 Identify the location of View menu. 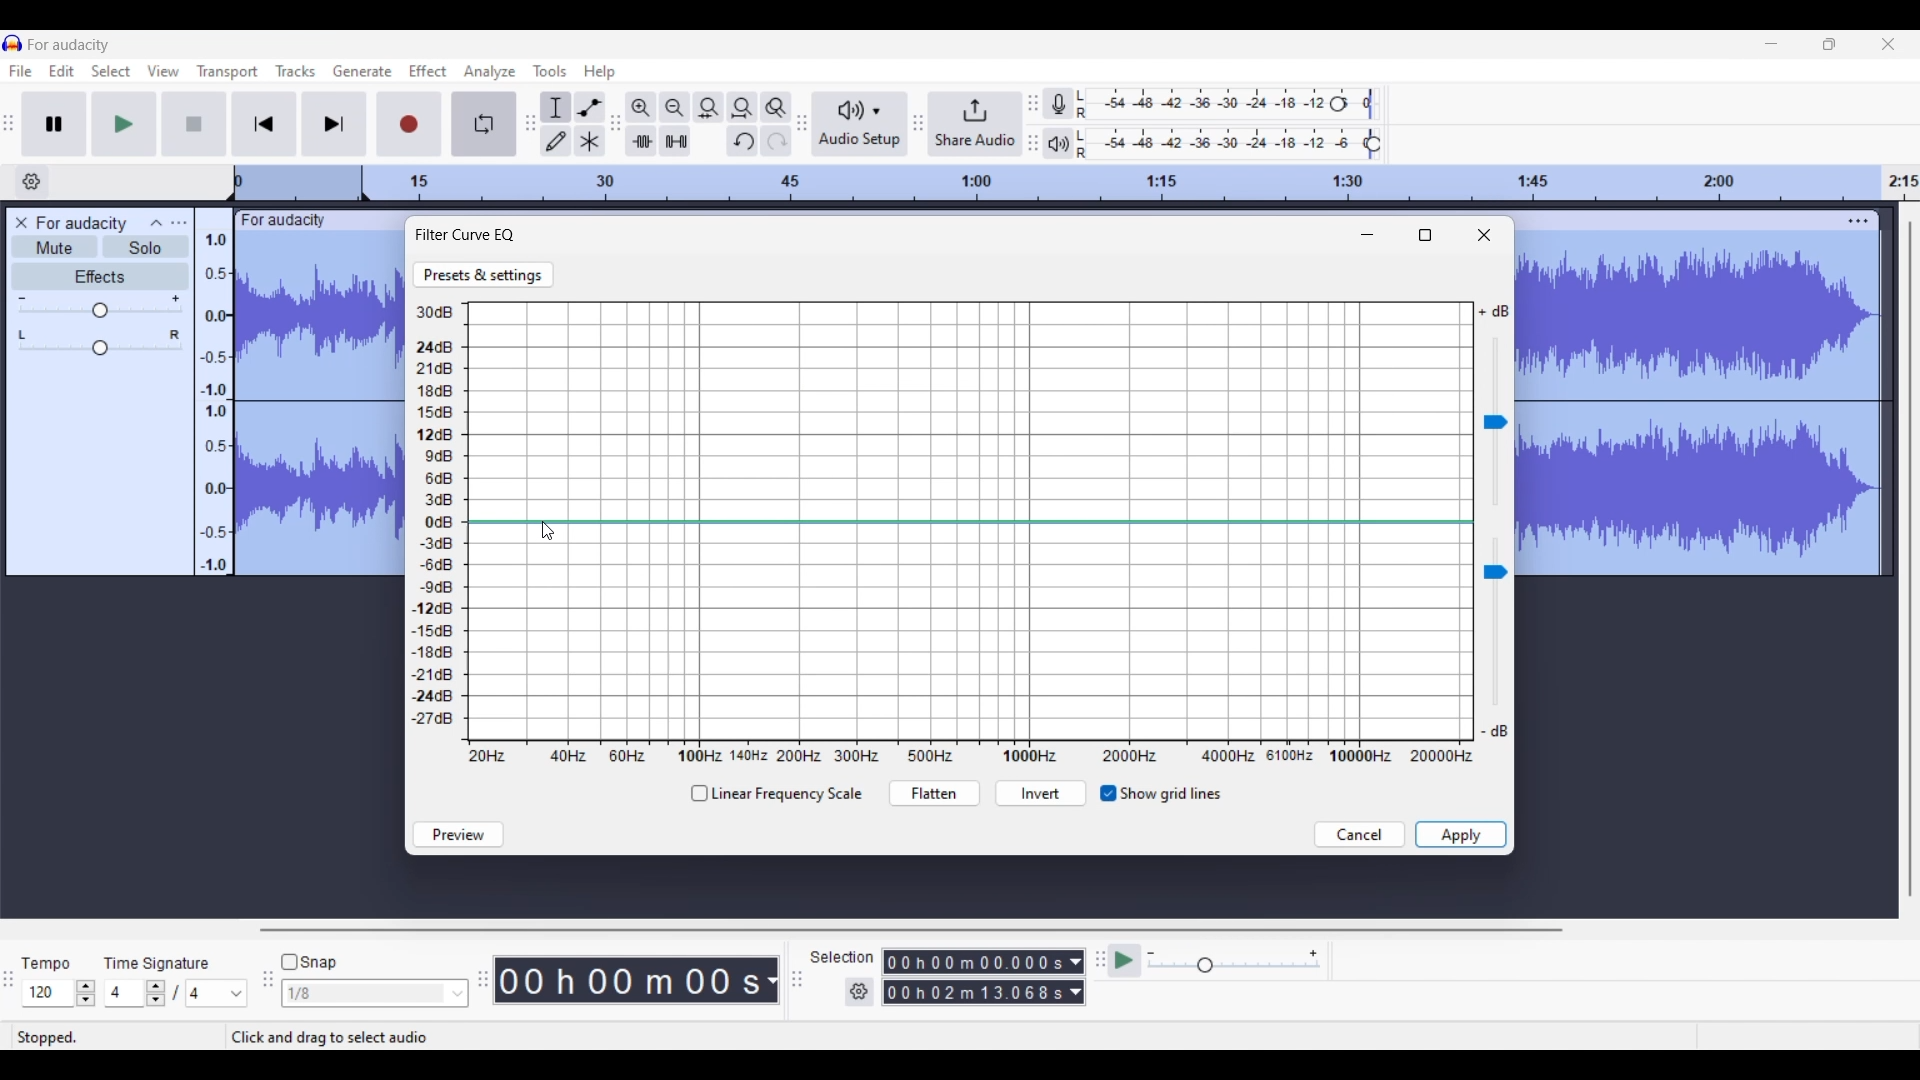
(163, 71).